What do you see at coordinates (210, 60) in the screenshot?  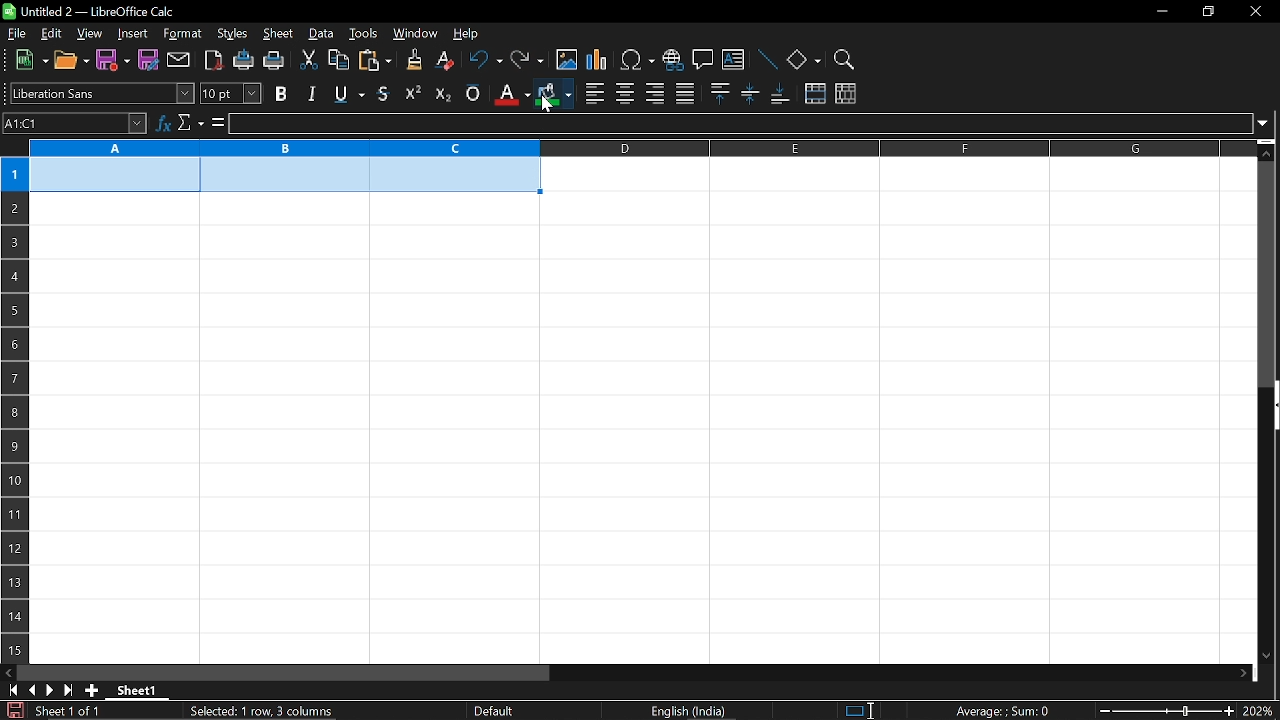 I see `export as pdf` at bounding box center [210, 60].